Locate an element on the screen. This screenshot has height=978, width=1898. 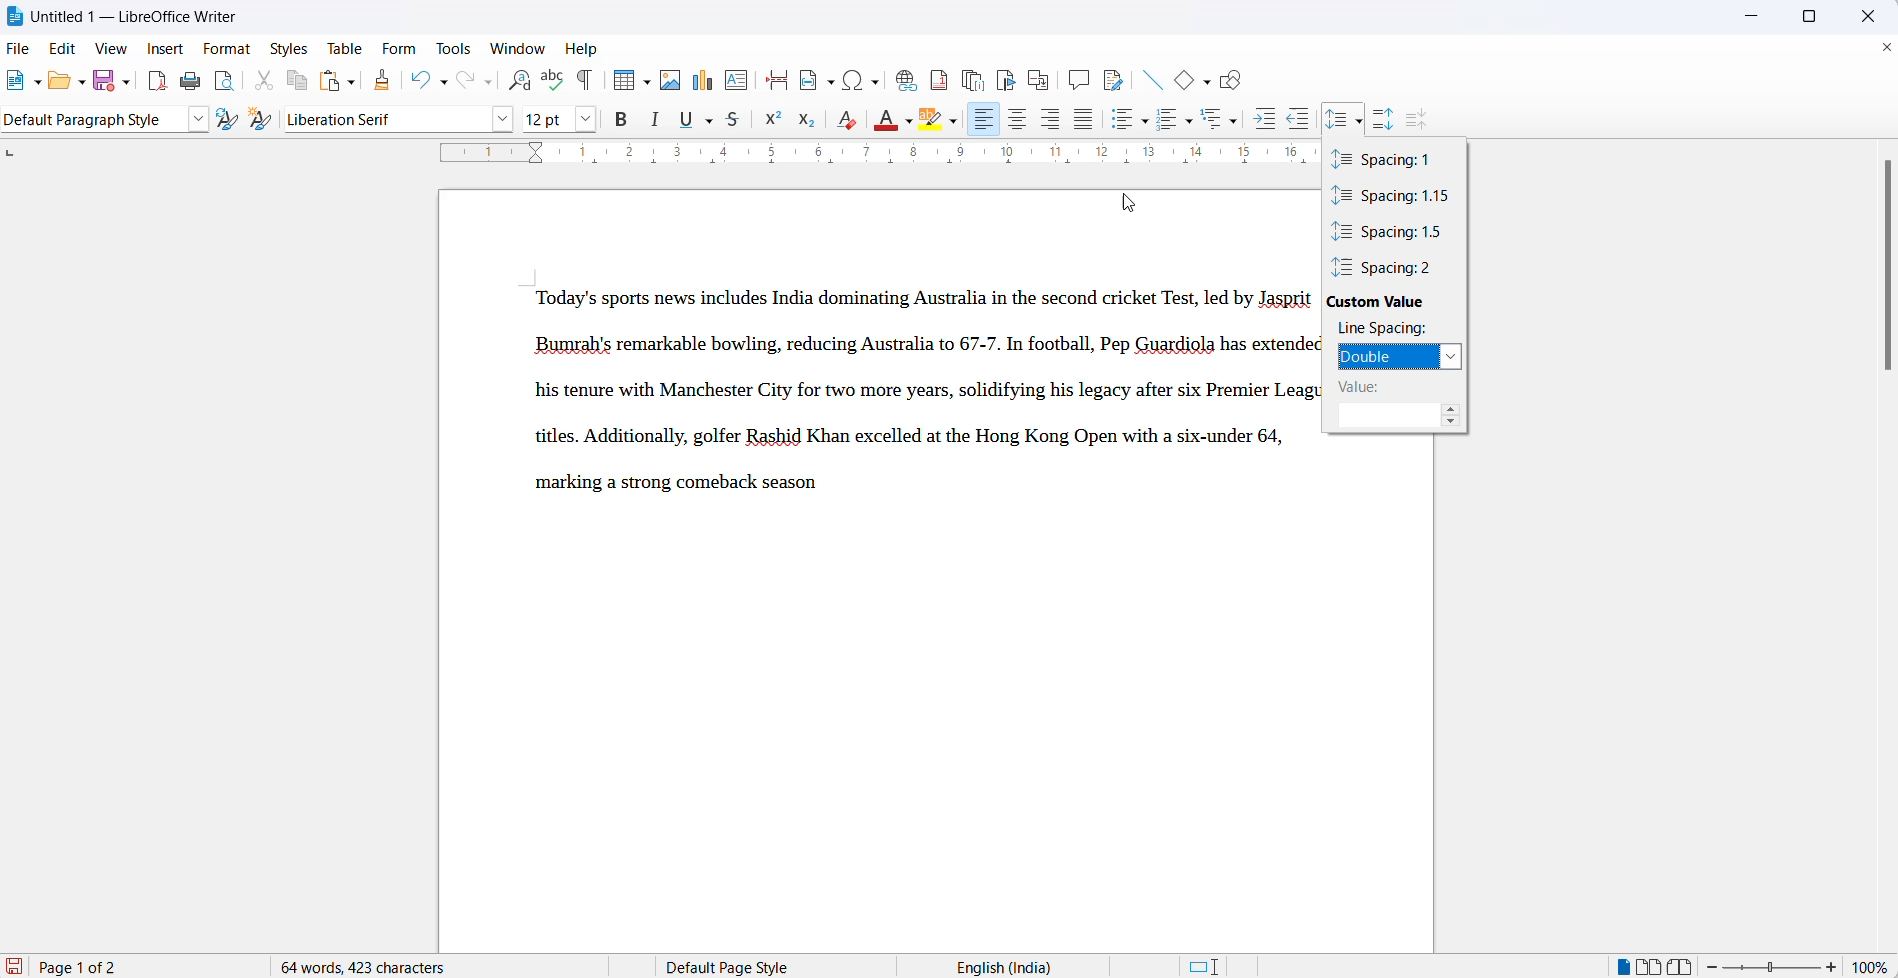
update selected styles is located at coordinates (226, 123).